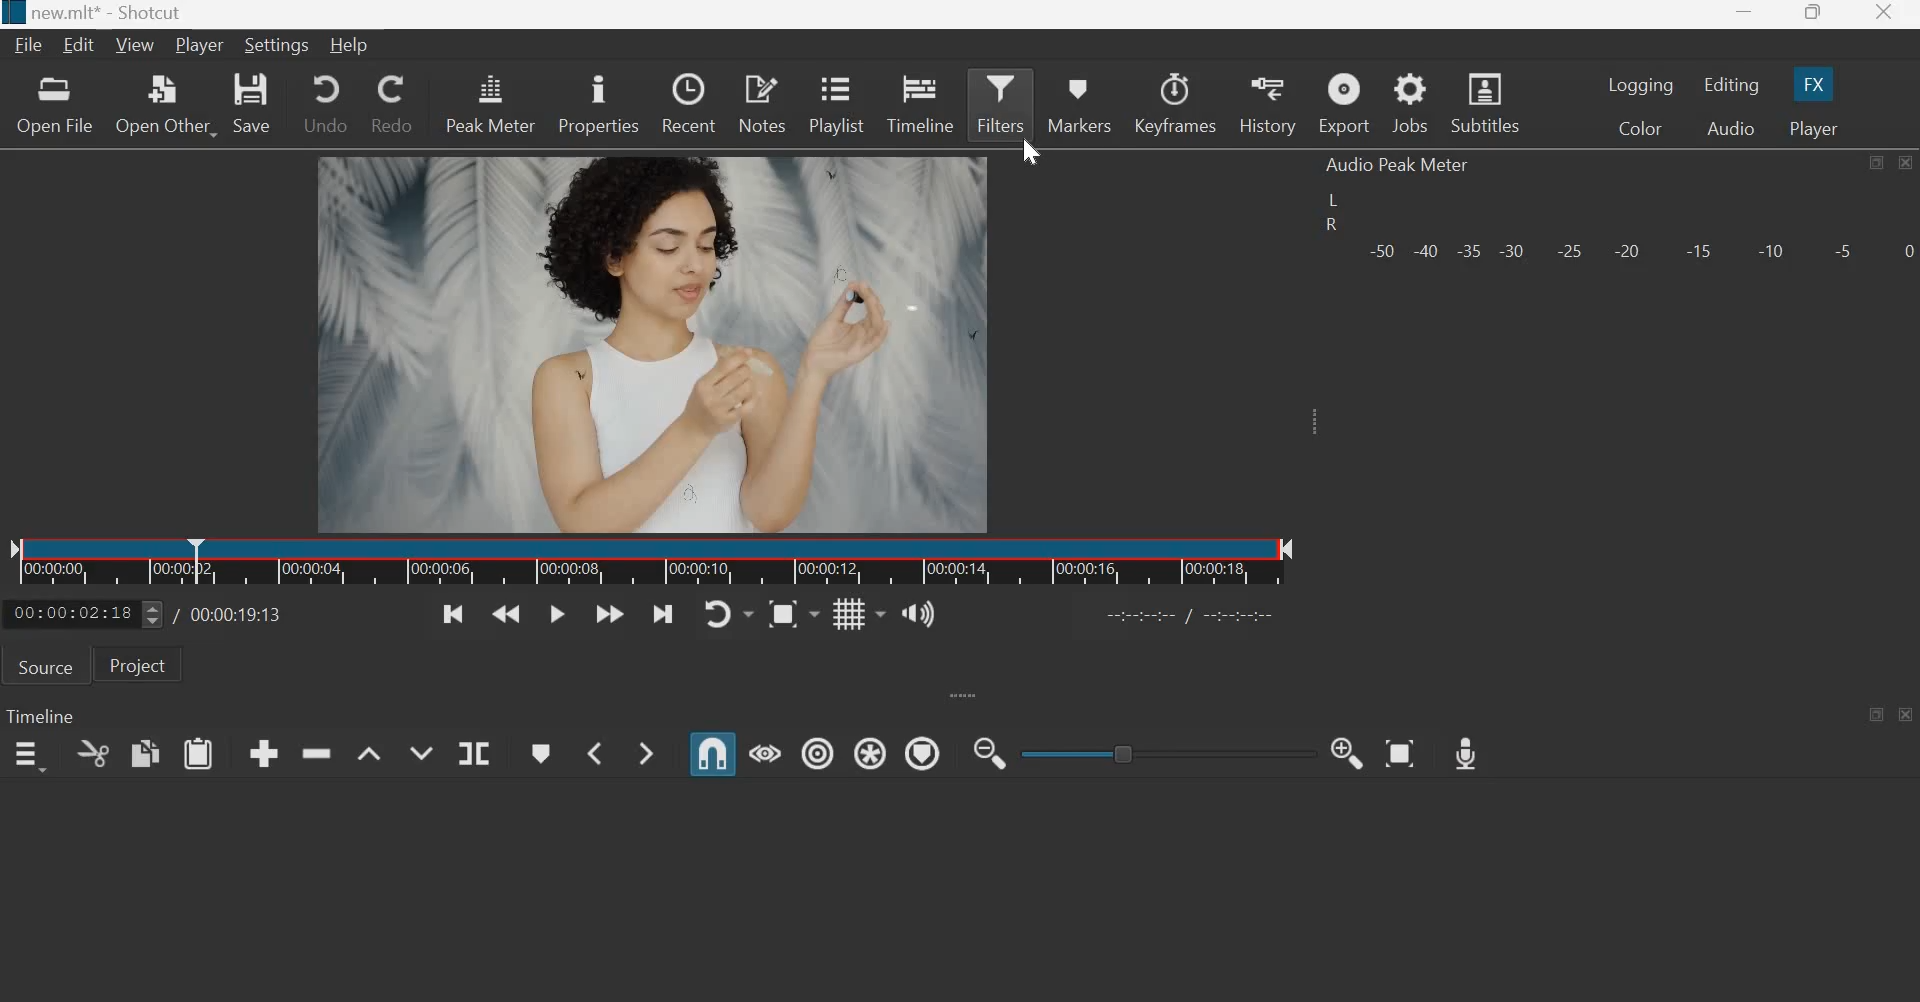  I want to click on Filters, so click(1004, 102).